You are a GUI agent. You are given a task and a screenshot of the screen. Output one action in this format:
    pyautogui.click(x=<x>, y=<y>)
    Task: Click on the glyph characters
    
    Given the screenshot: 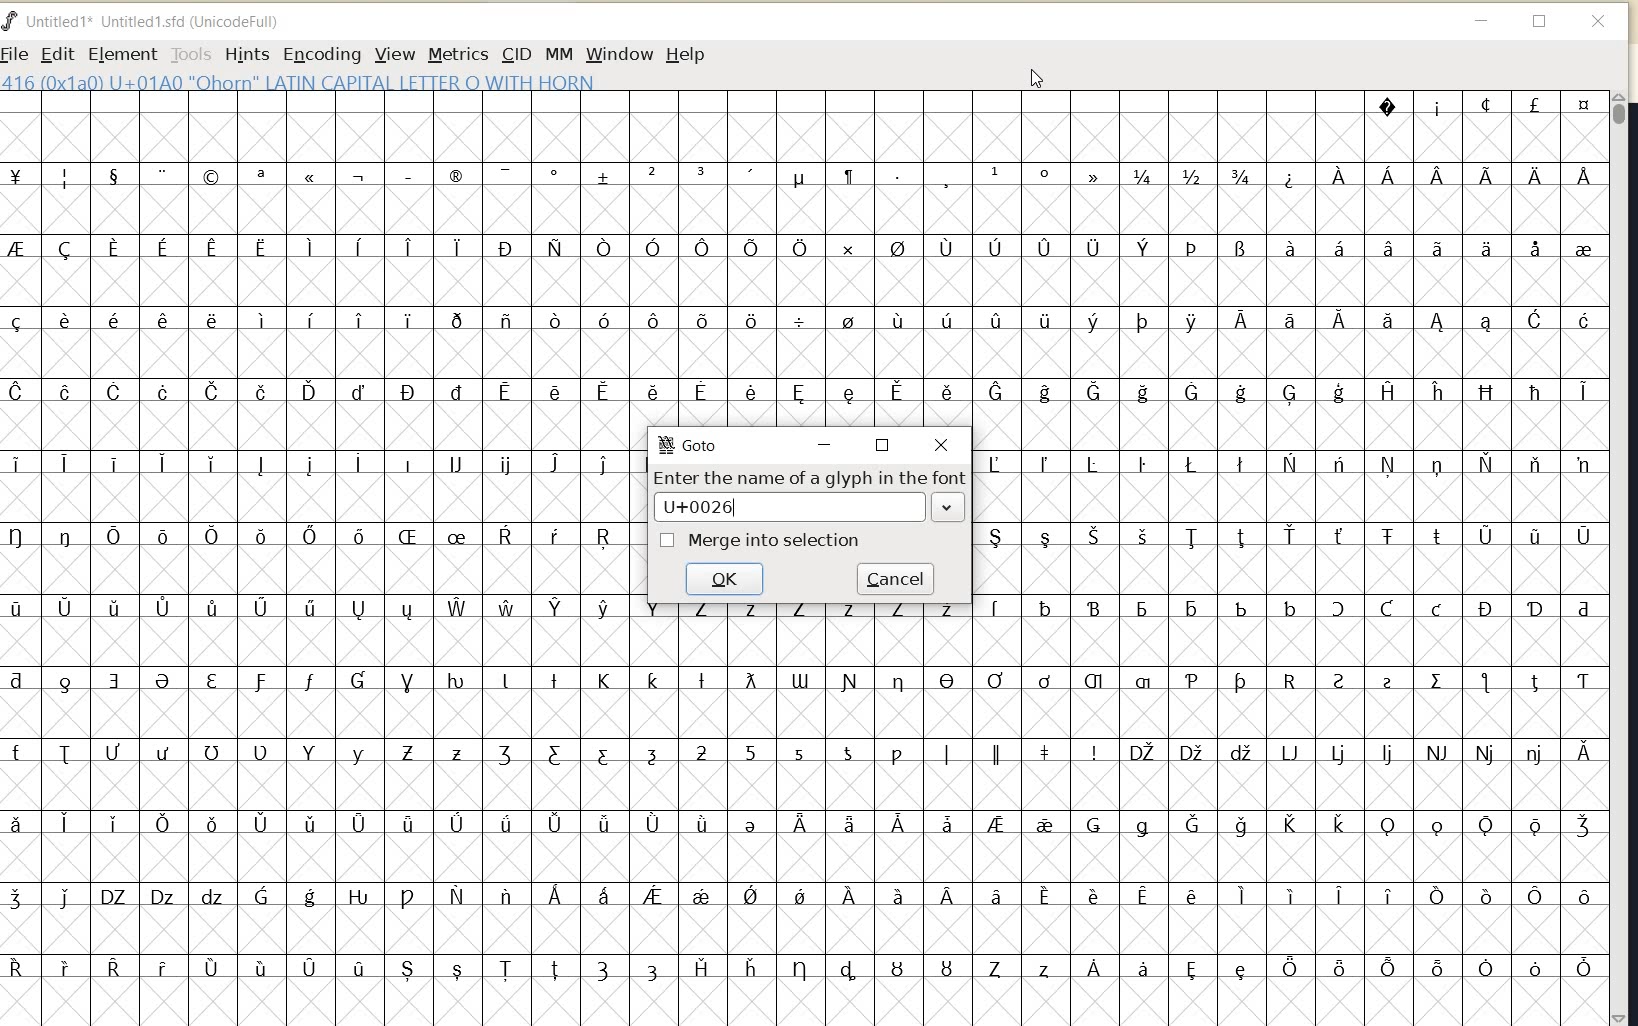 What is the action you would take?
    pyautogui.click(x=318, y=725)
    